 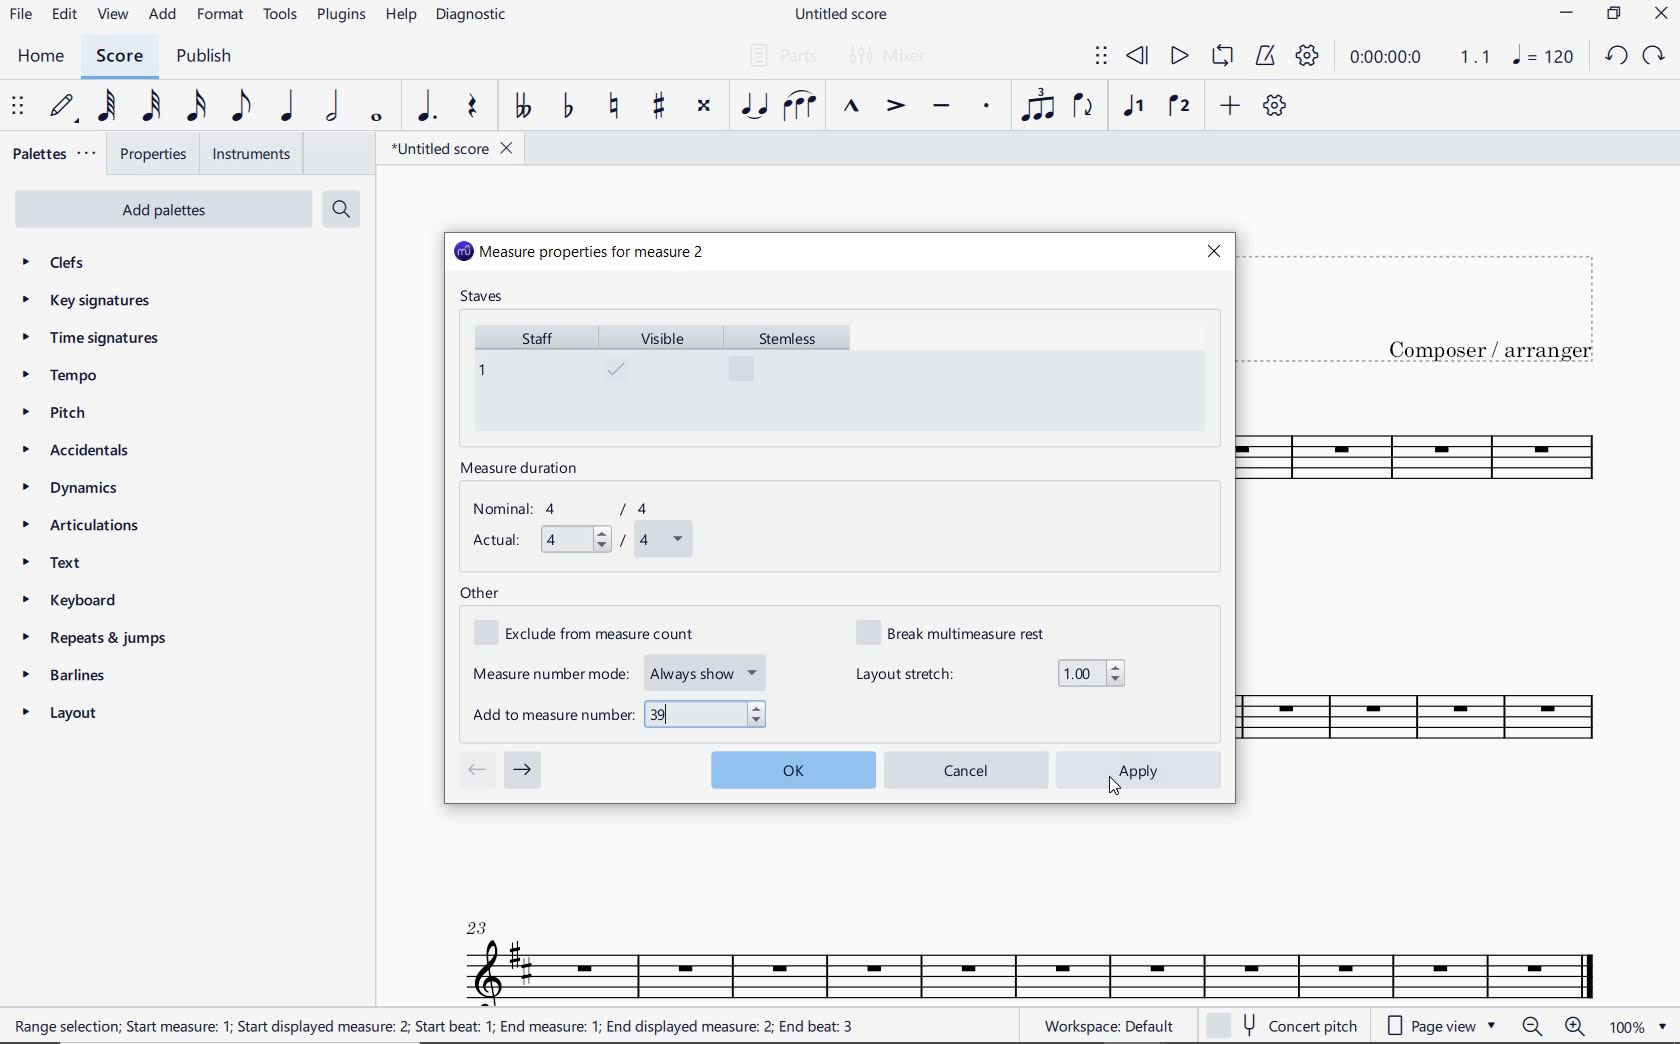 What do you see at coordinates (621, 714) in the screenshot?
I see `add to measure number: "39"` at bounding box center [621, 714].